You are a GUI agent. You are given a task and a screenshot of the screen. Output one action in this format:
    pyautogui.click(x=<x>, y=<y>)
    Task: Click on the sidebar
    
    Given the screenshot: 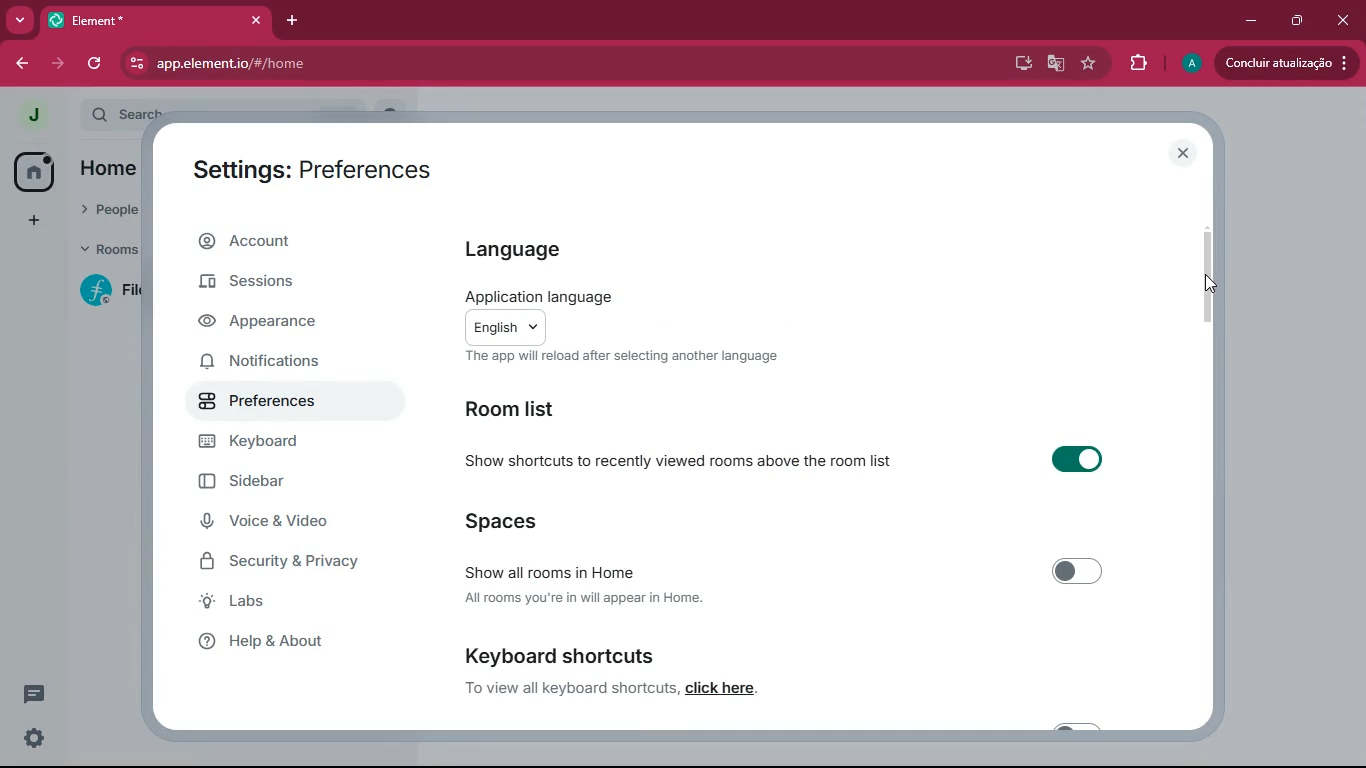 What is the action you would take?
    pyautogui.click(x=271, y=484)
    